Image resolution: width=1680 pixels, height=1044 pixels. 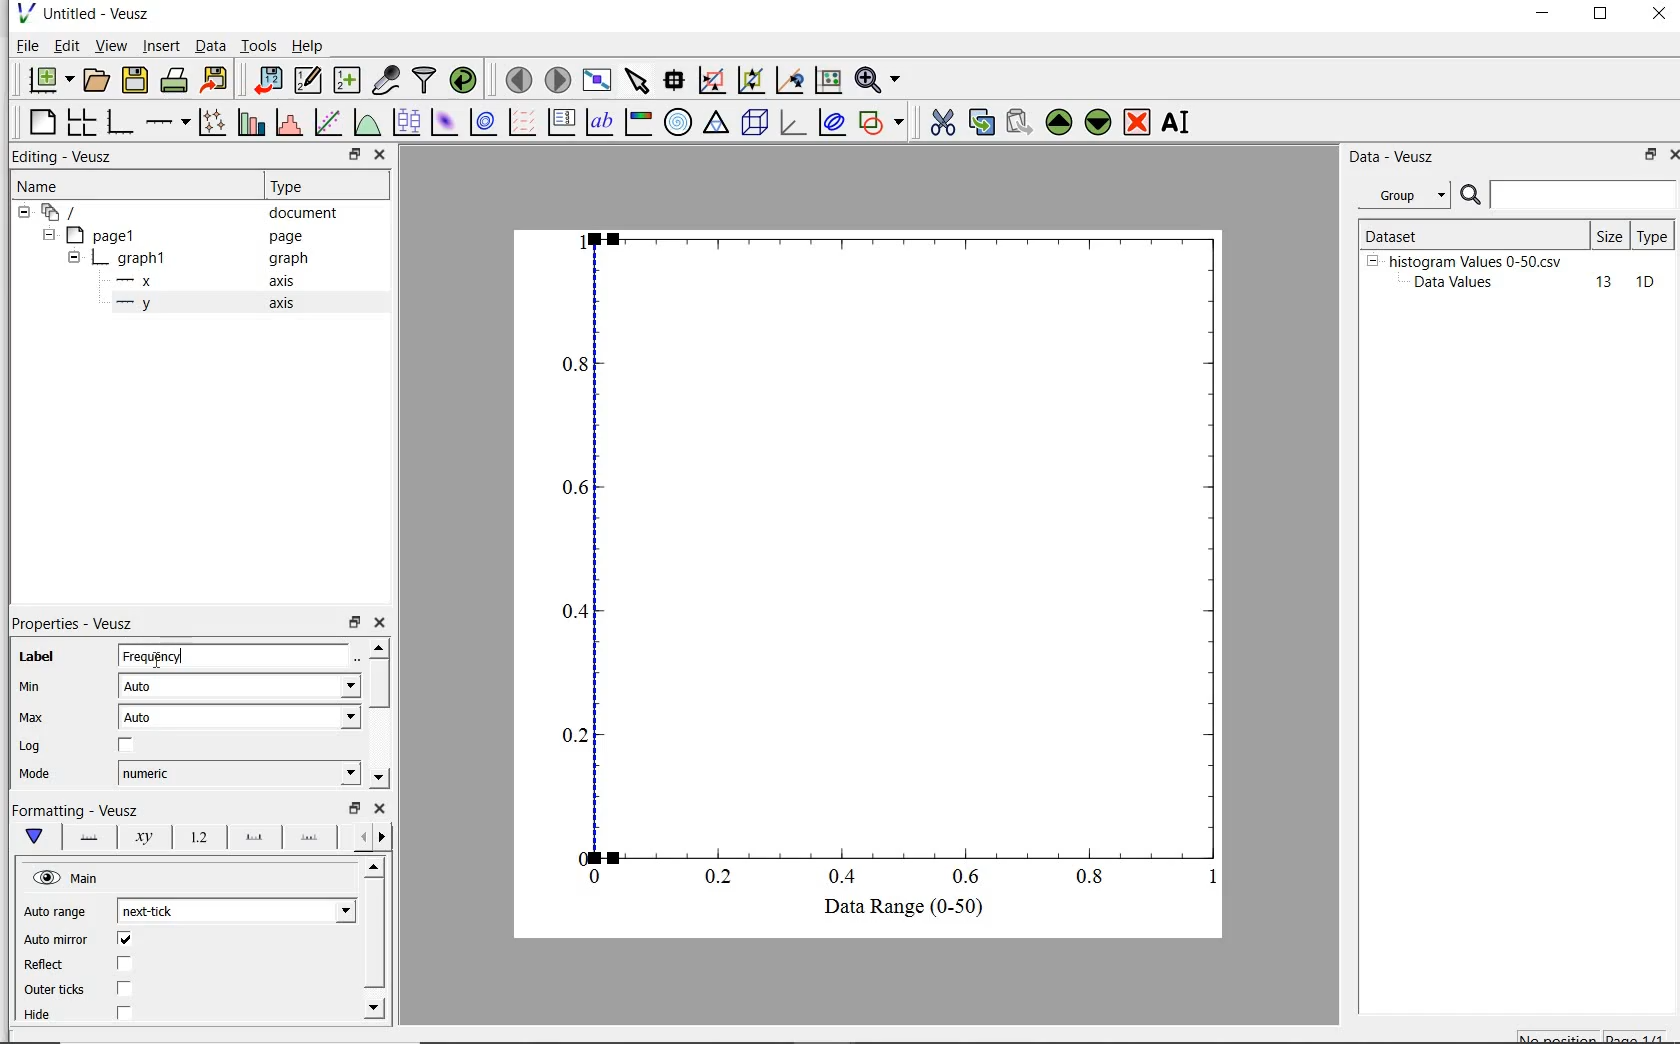 I want to click on checkbox, so click(x=124, y=1014).